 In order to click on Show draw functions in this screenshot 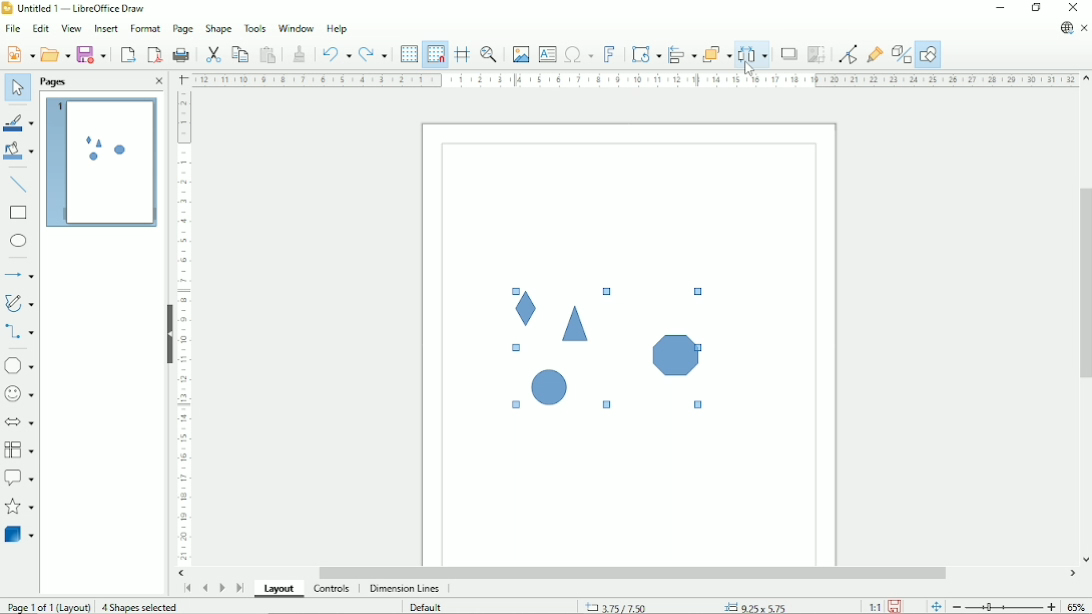, I will do `click(929, 53)`.